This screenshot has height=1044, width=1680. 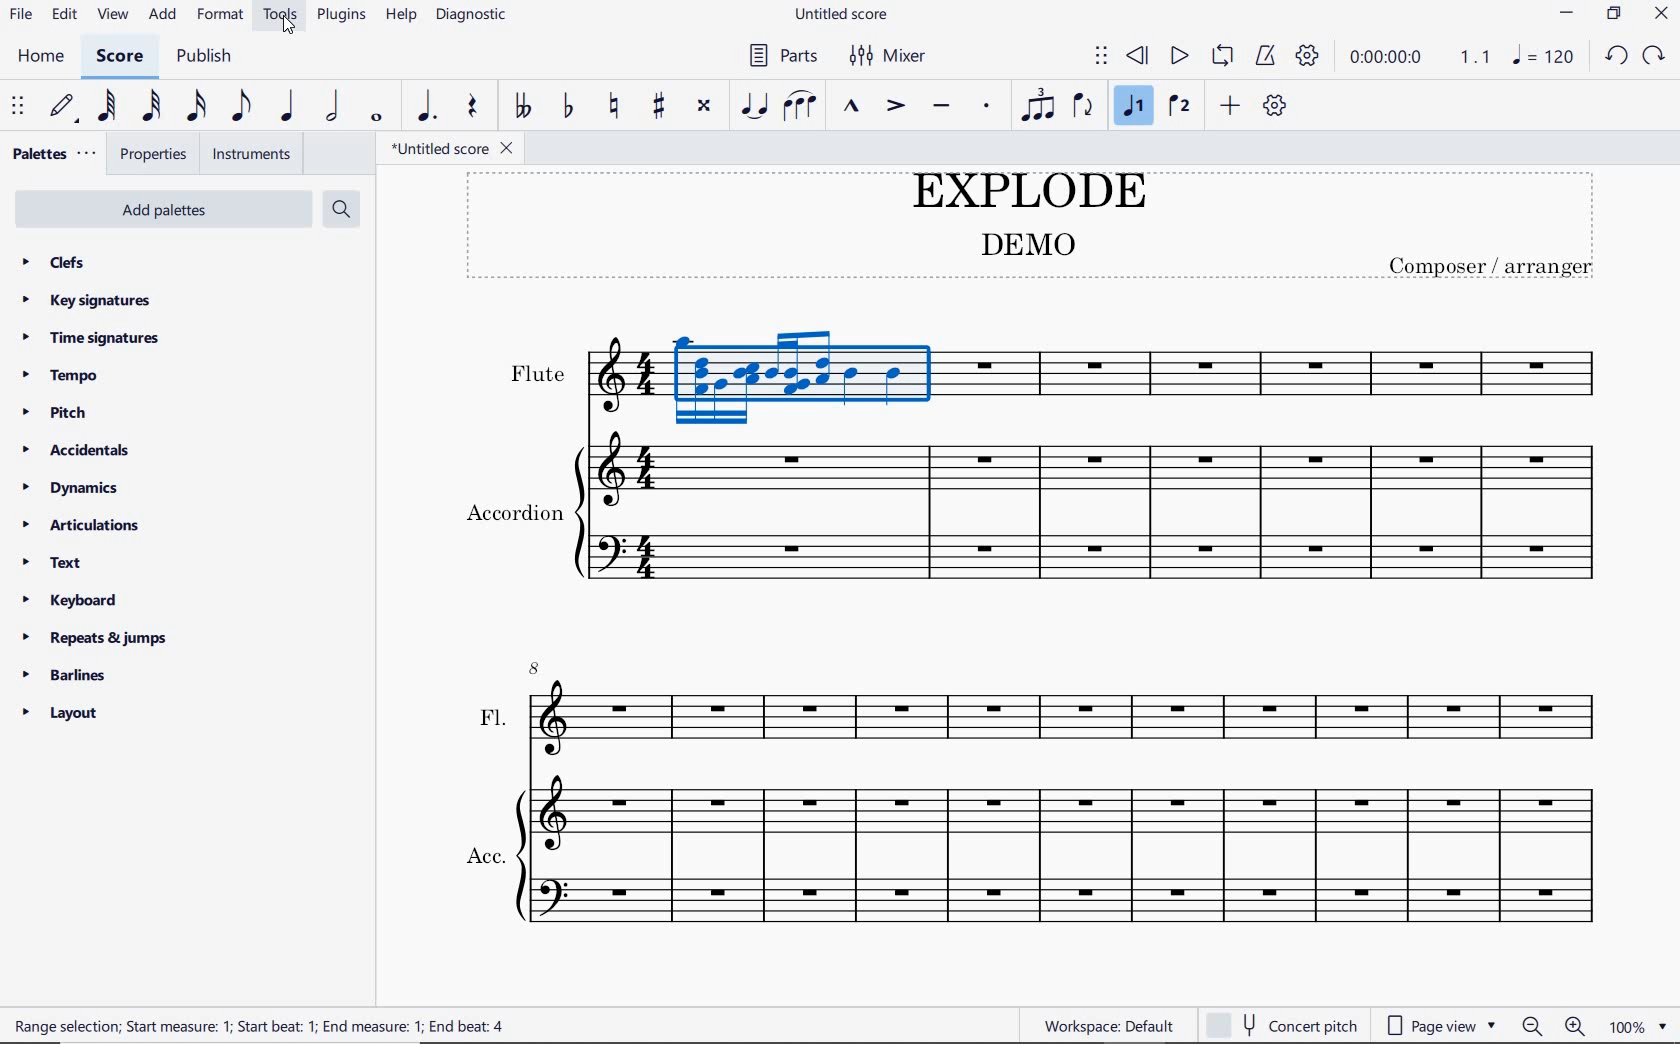 What do you see at coordinates (1176, 56) in the screenshot?
I see `play` at bounding box center [1176, 56].